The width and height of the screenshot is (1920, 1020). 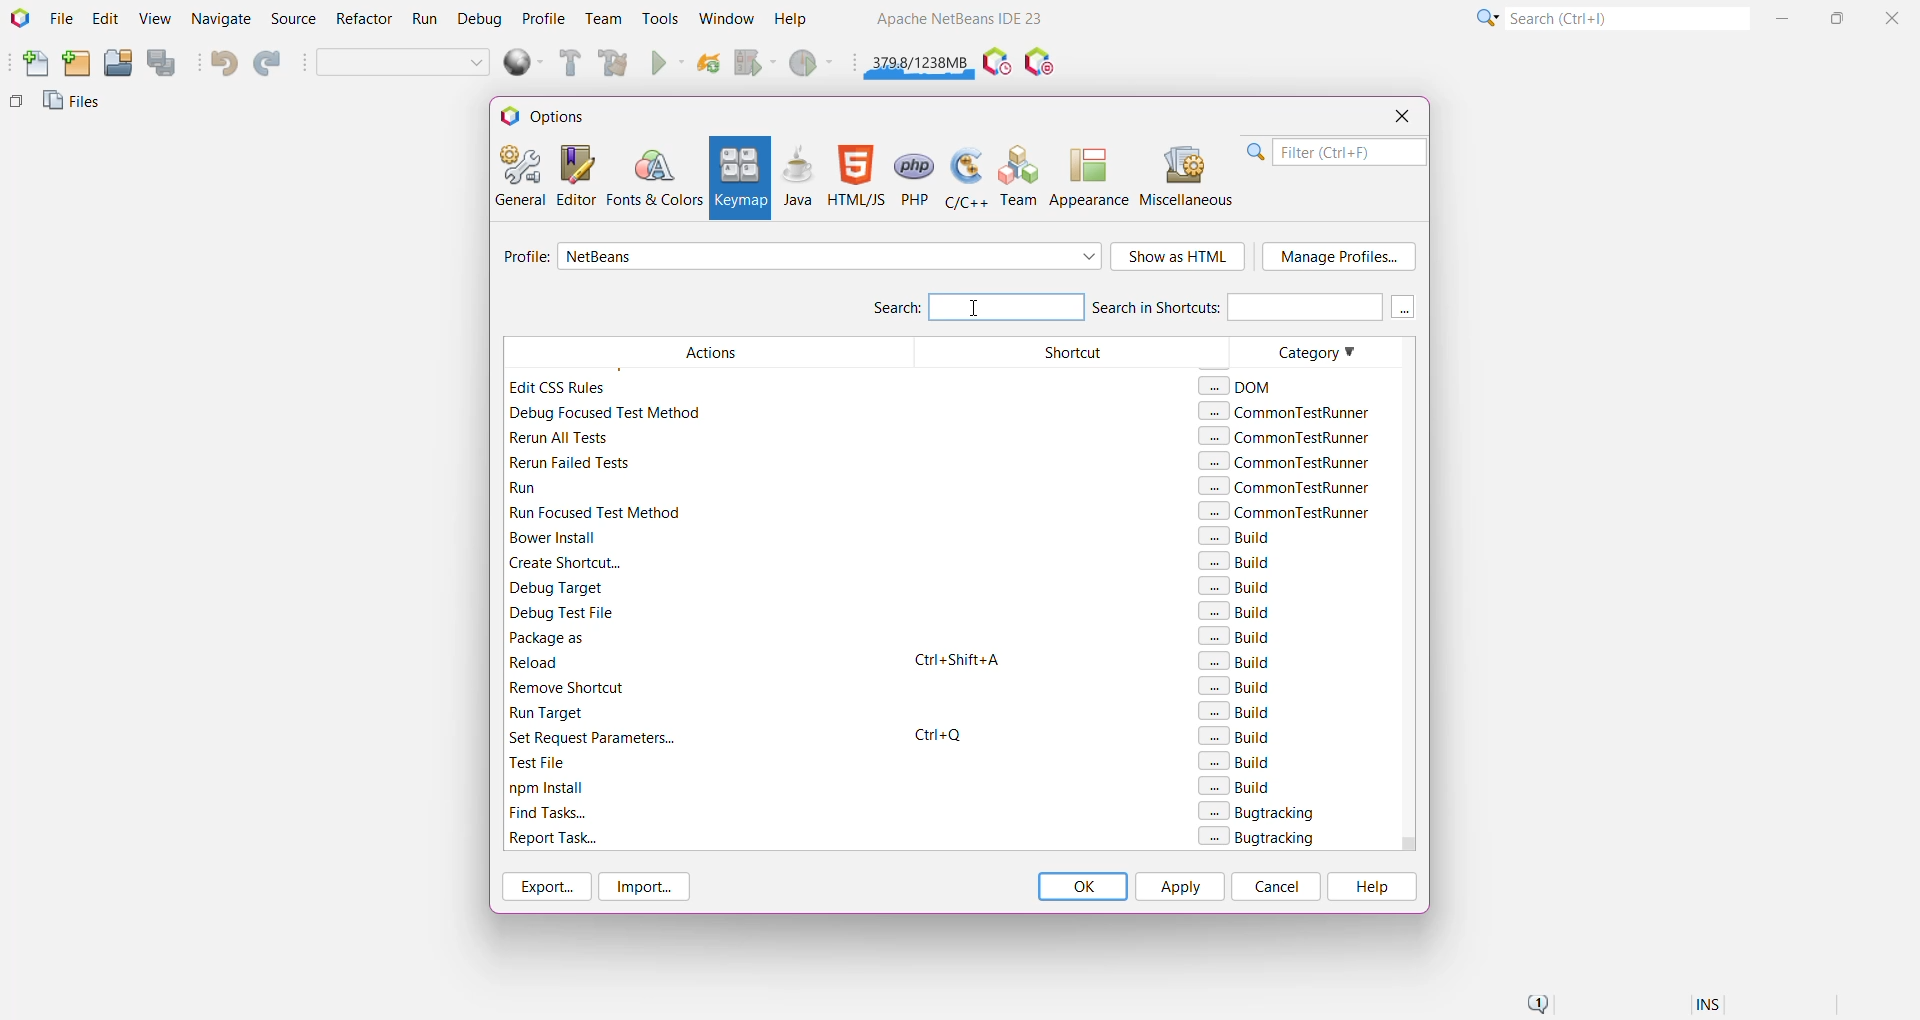 I want to click on Profile, so click(x=544, y=18).